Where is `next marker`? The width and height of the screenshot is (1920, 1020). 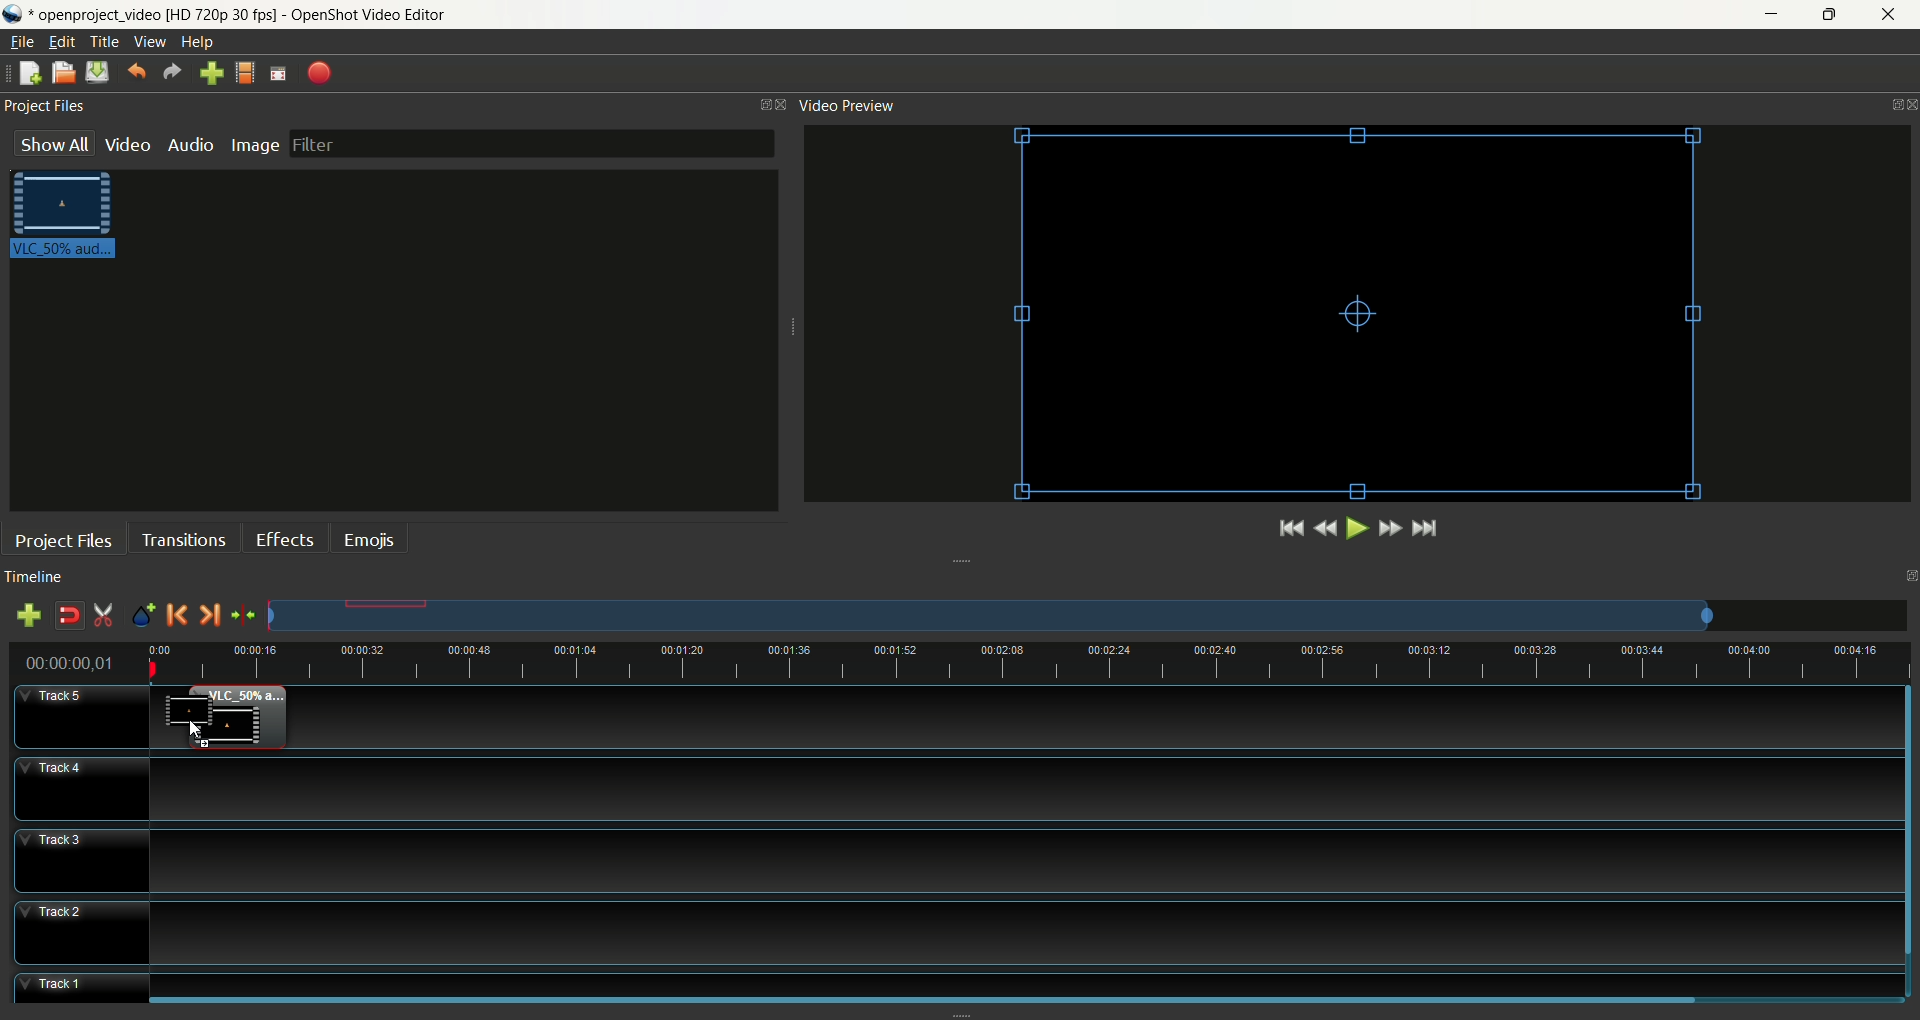 next marker is located at coordinates (209, 615).